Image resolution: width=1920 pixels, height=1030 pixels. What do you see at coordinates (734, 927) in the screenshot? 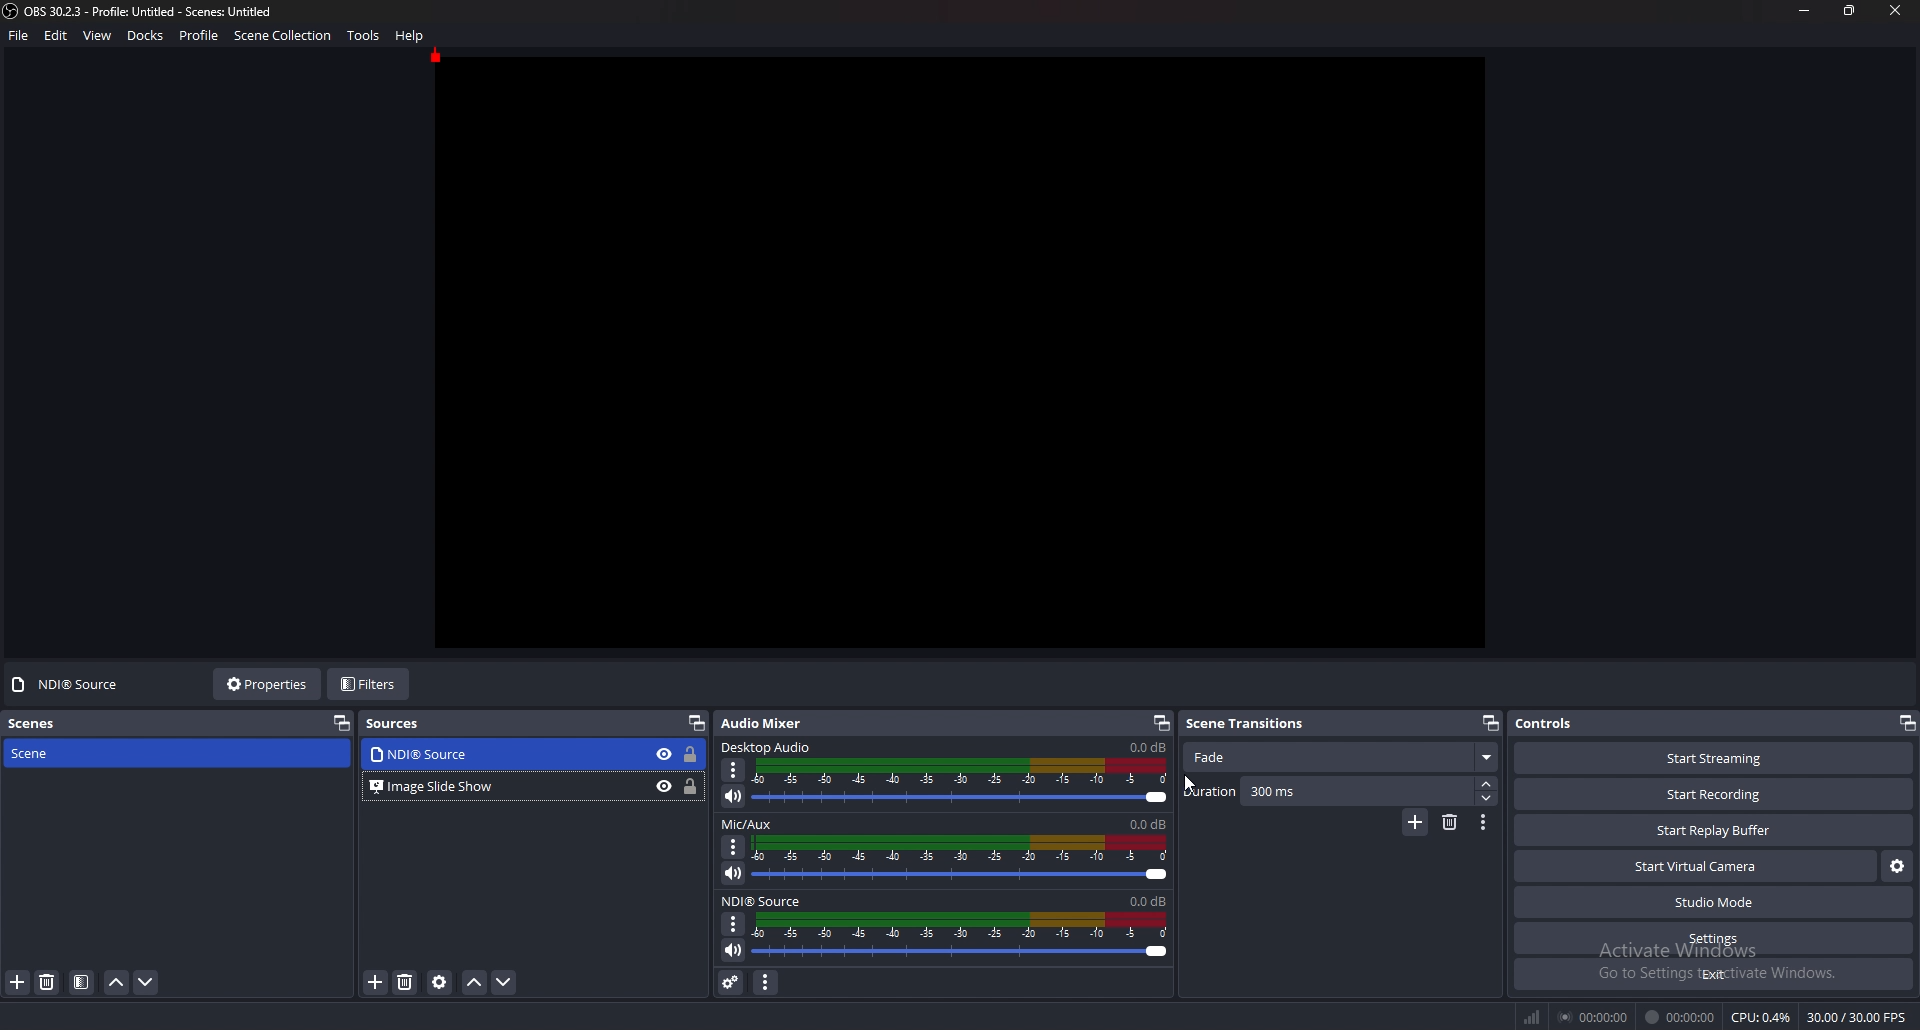
I see `Options` at bounding box center [734, 927].